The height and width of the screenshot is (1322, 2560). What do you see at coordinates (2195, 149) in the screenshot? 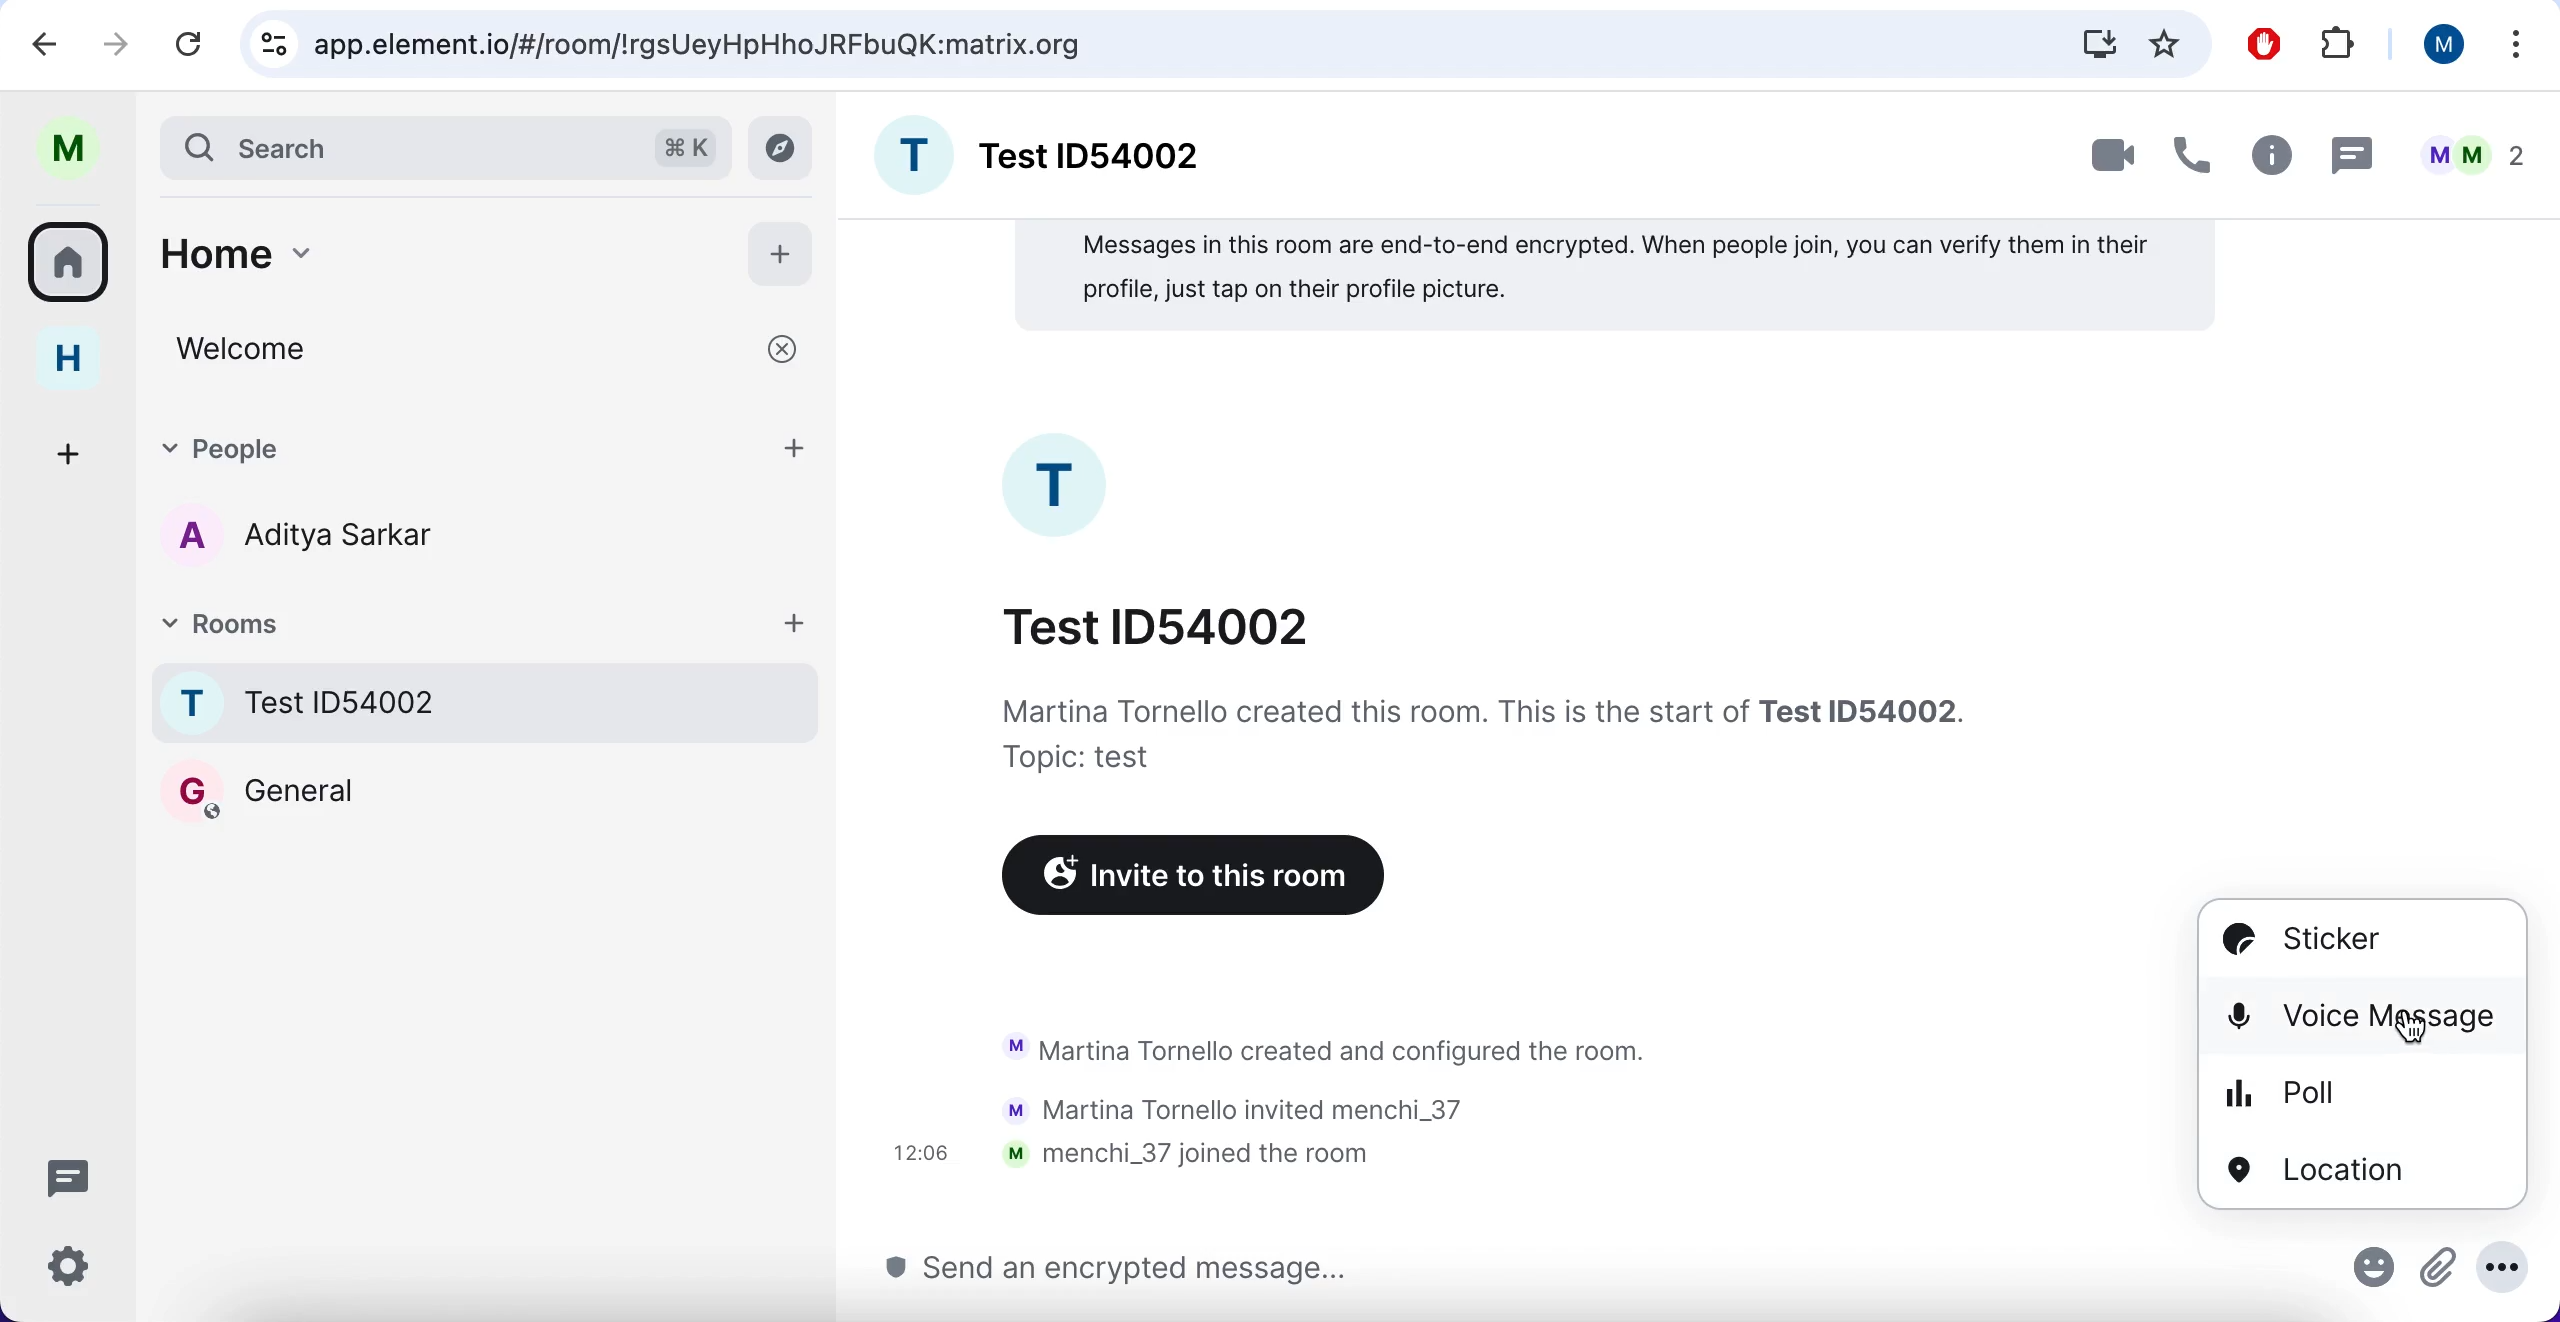
I see `call` at bounding box center [2195, 149].